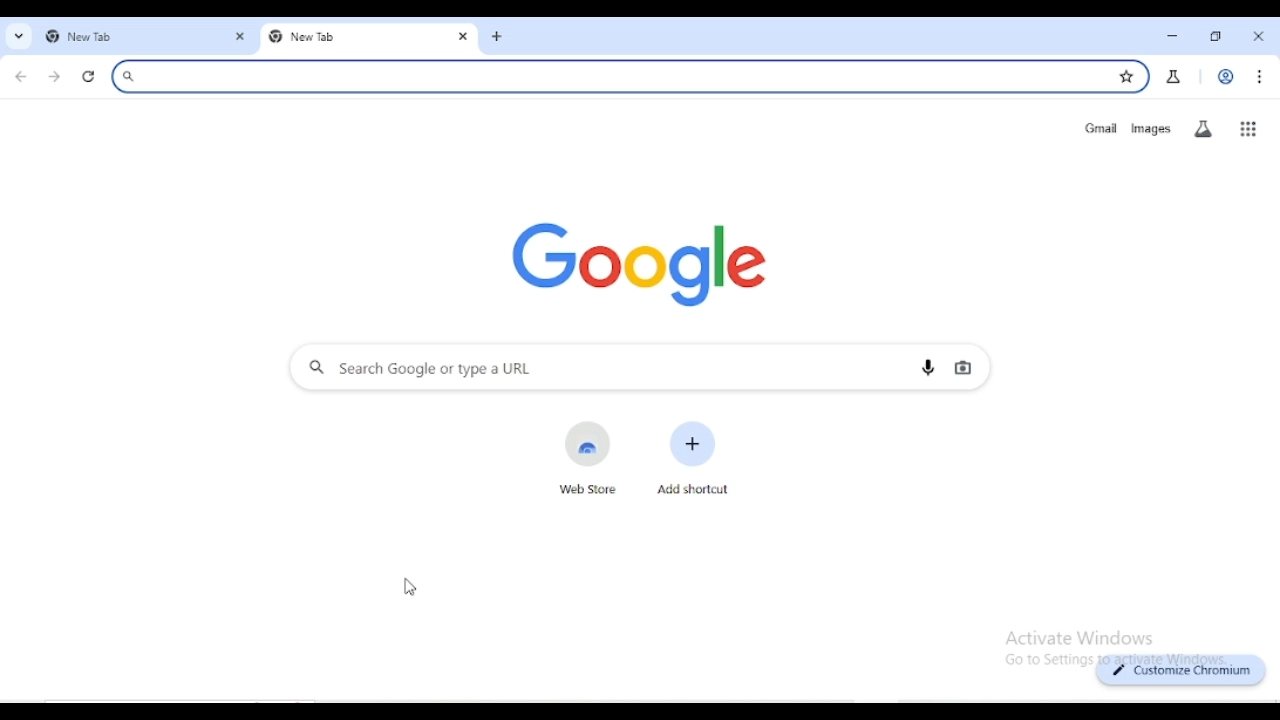 This screenshot has width=1280, height=720. Describe the element at coordinates (54, 78) in the screenshot. I see `click to go forward` at that location.